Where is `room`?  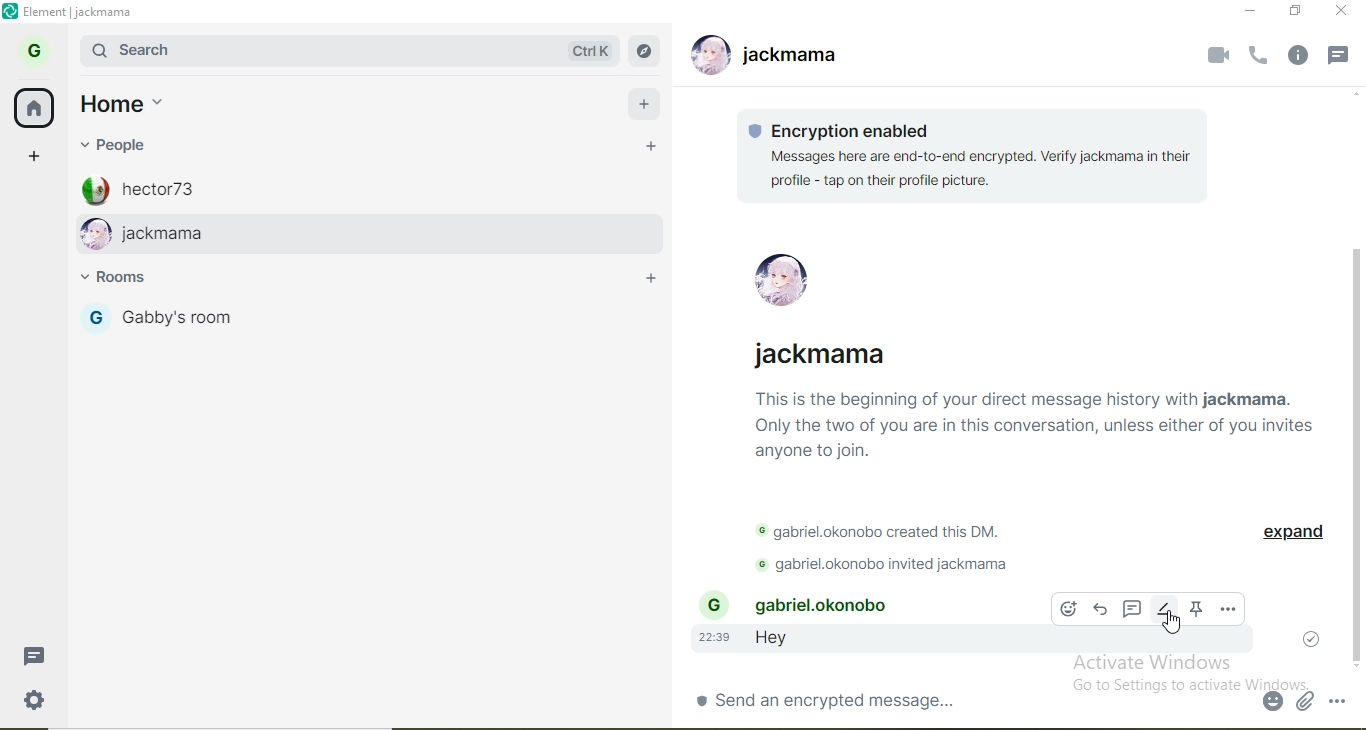
room is located at coordinates (133, 280).